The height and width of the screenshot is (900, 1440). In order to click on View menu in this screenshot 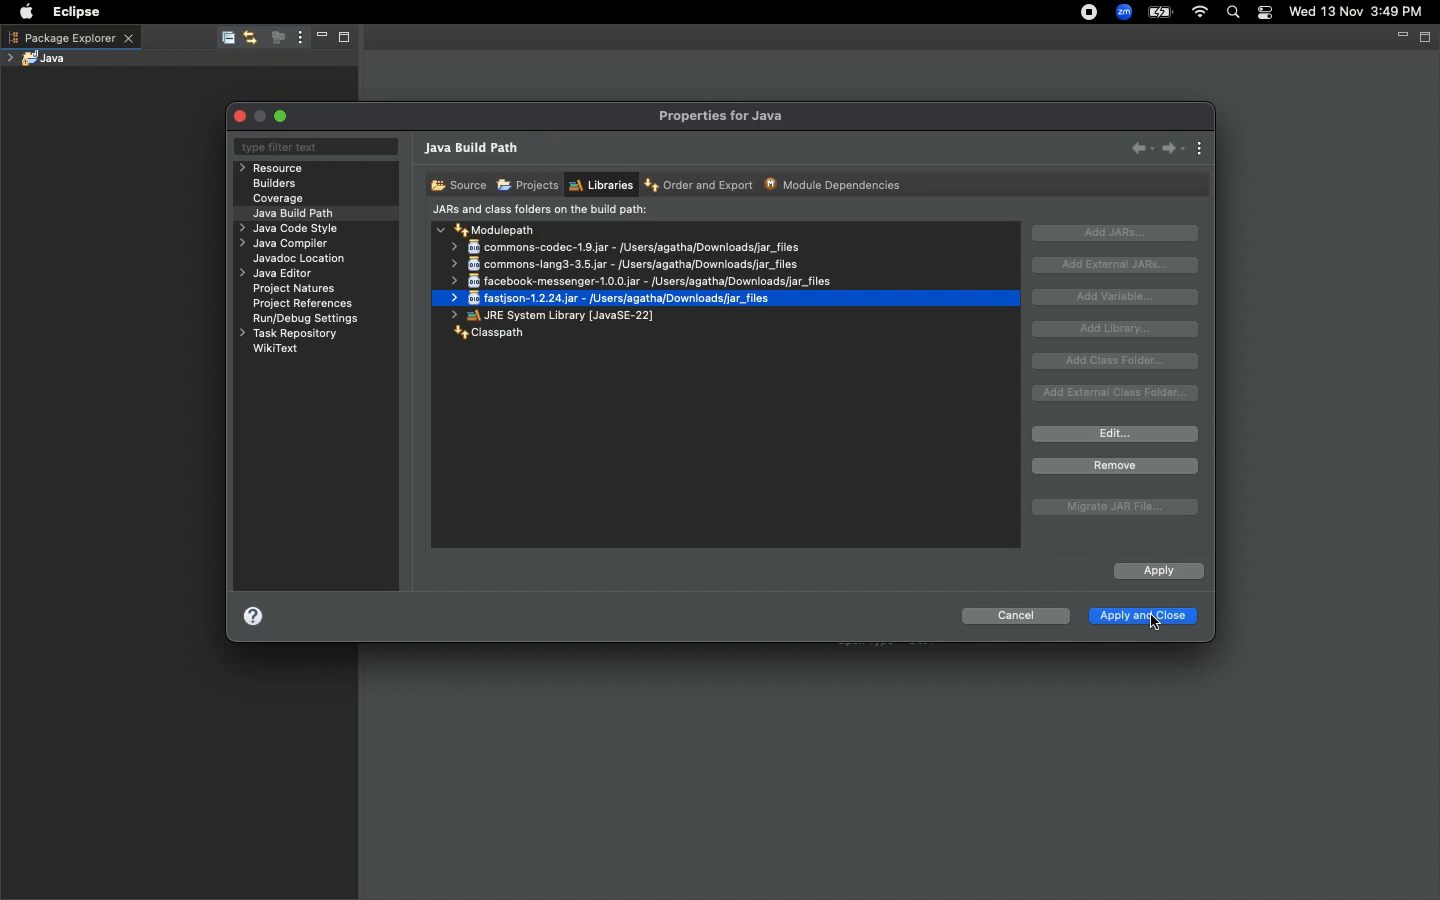, I will do `click(298, 38)`.